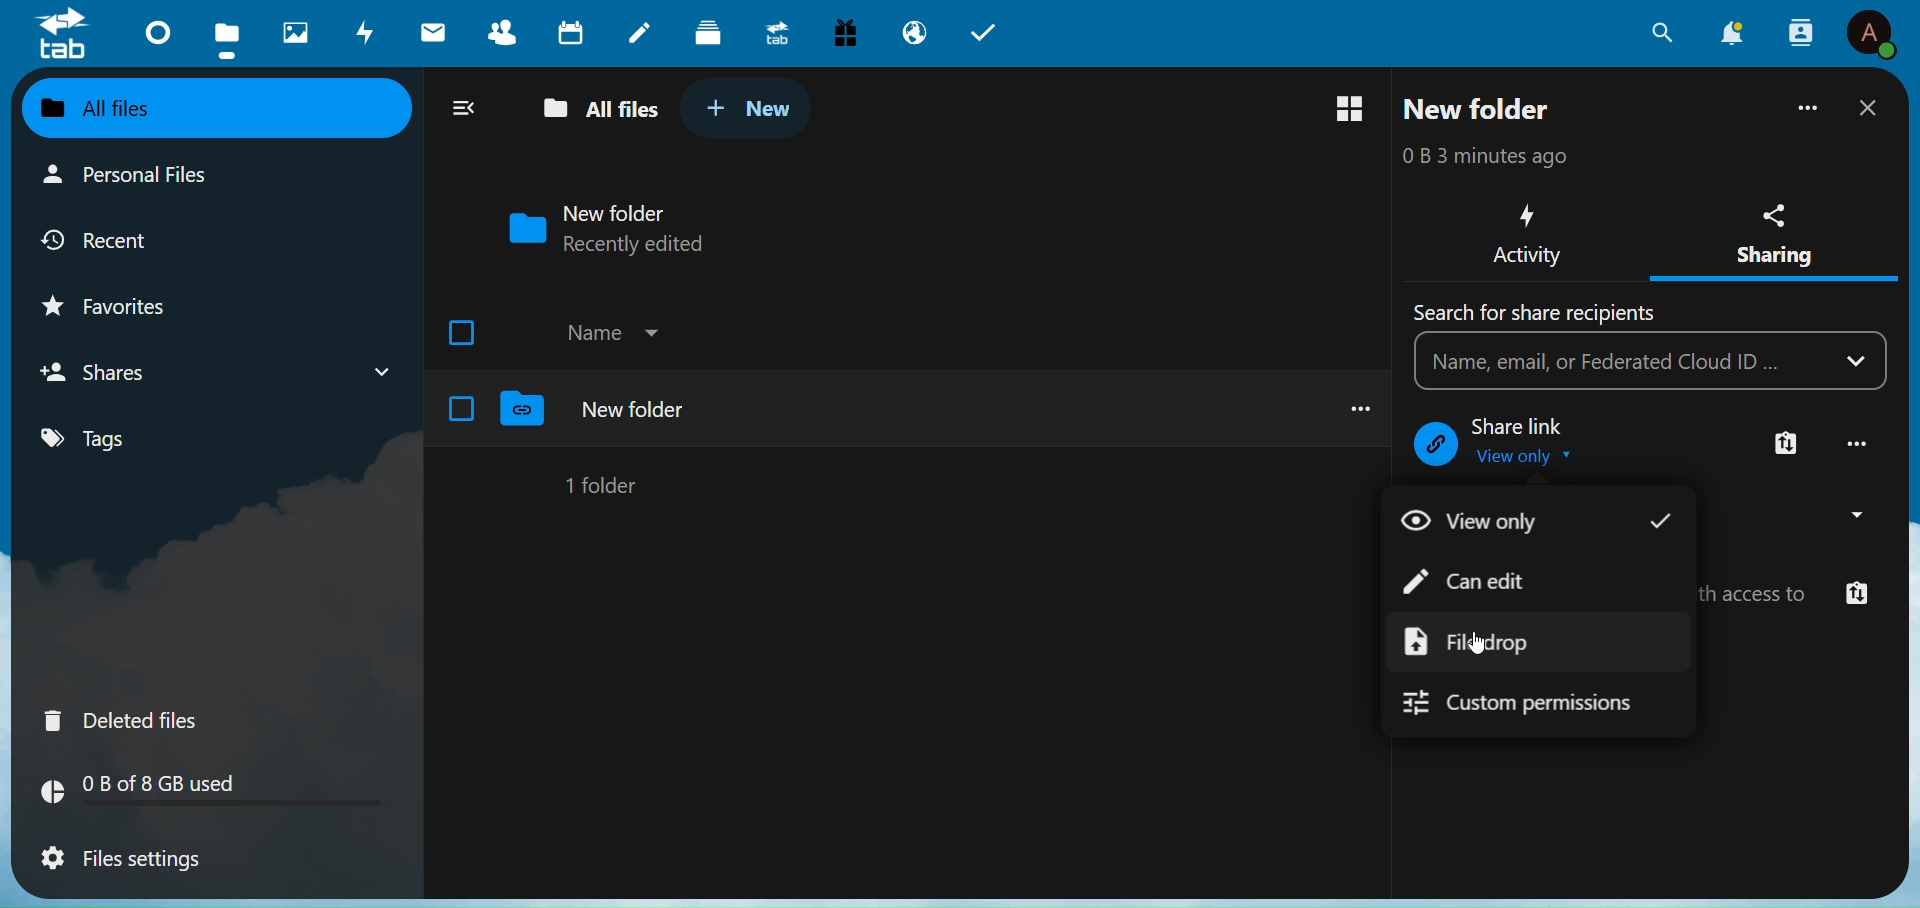 The width and height of the screenshot is (1920, 908). Describe the element at coordinates (1855, 596) in the screenshot. I see `copy link` at that location.